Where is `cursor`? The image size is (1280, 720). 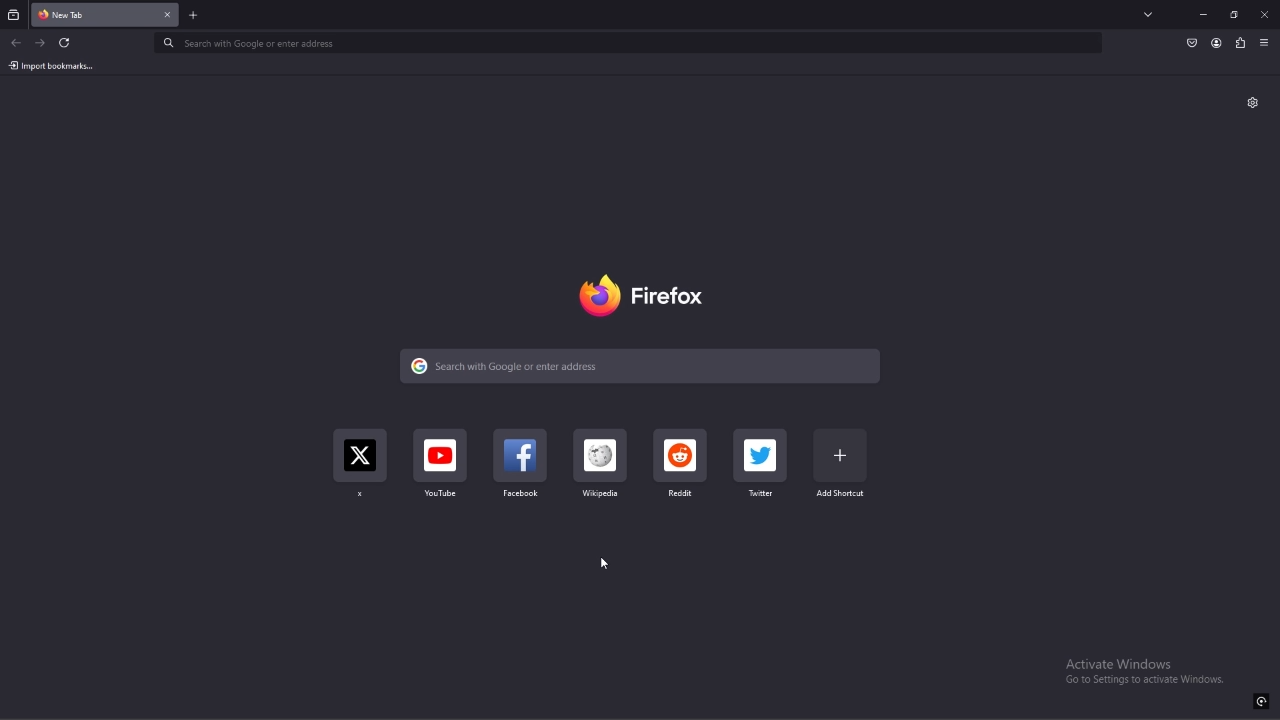 cursor is located at coordinates (602, 563).